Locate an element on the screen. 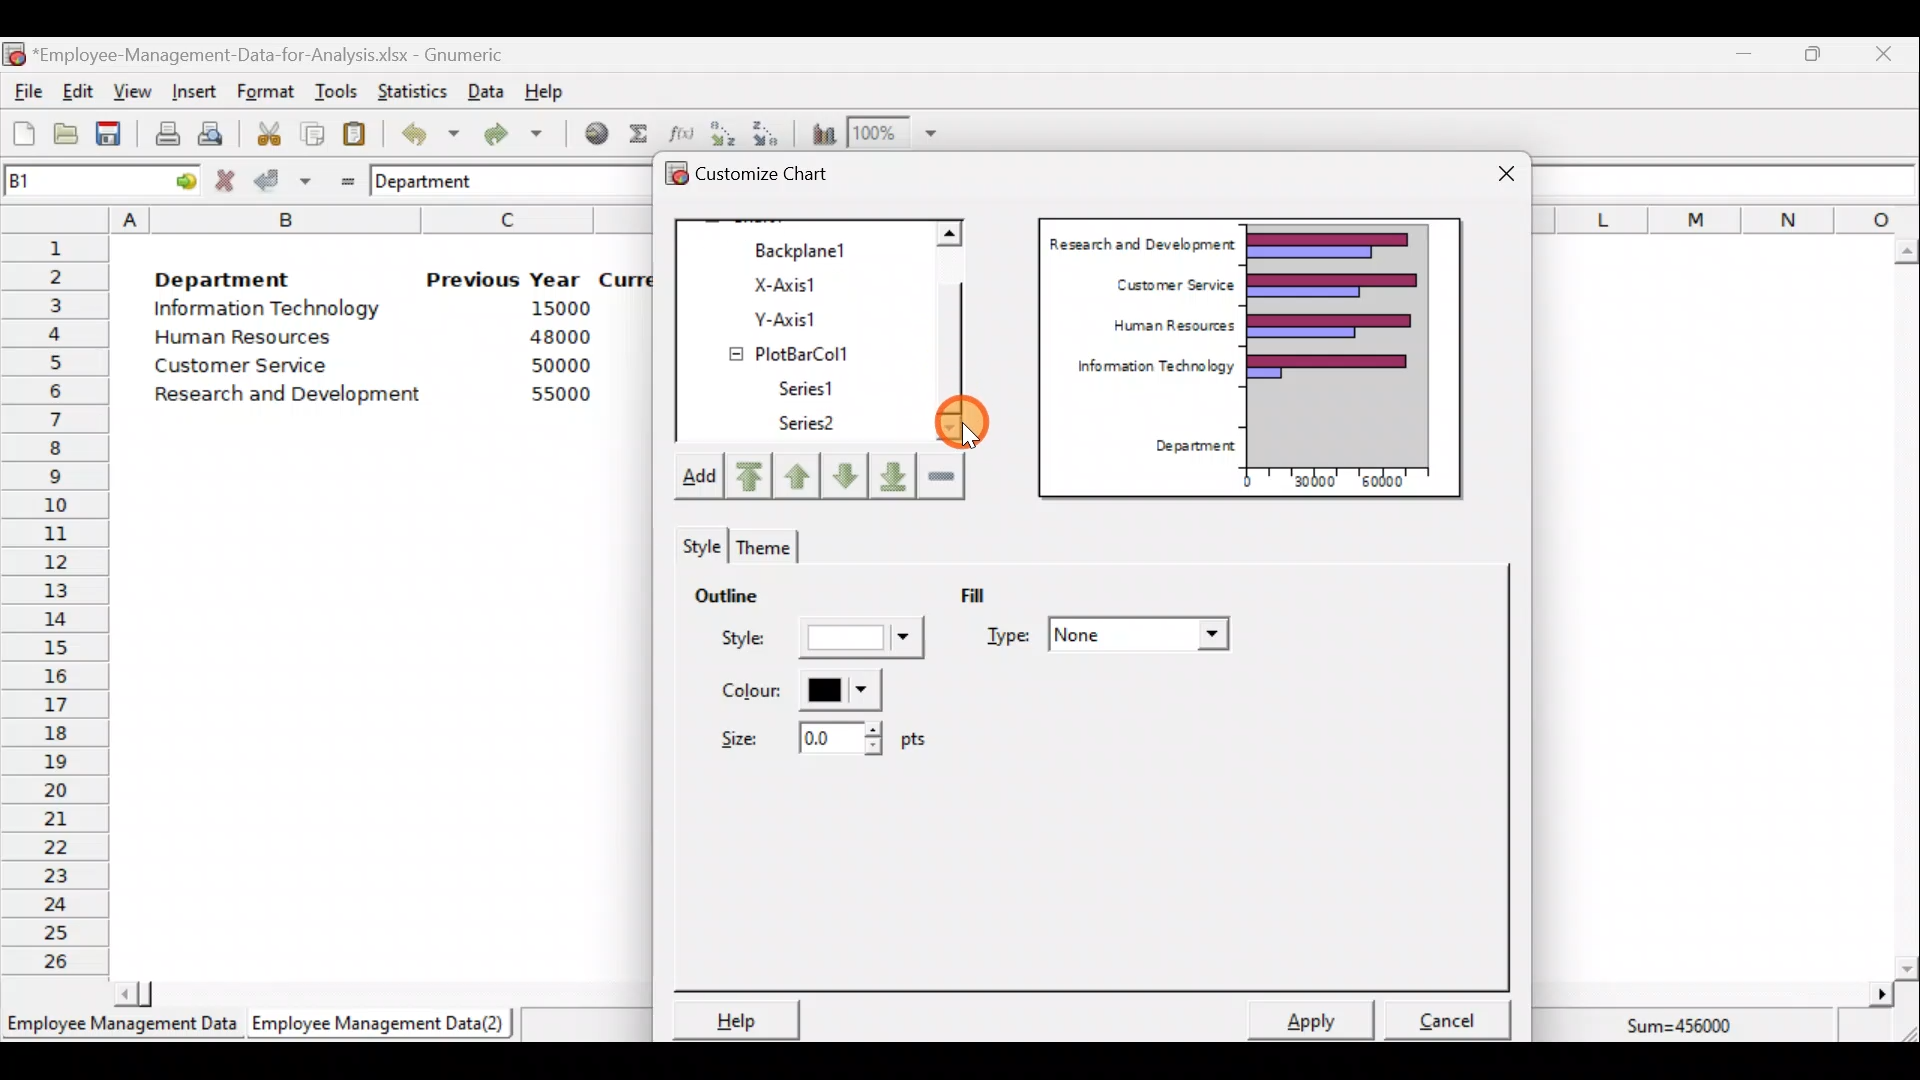 Image resolution: width=1920 pixels, height=1080 pixels. Department is located at coordinates (437, 180).